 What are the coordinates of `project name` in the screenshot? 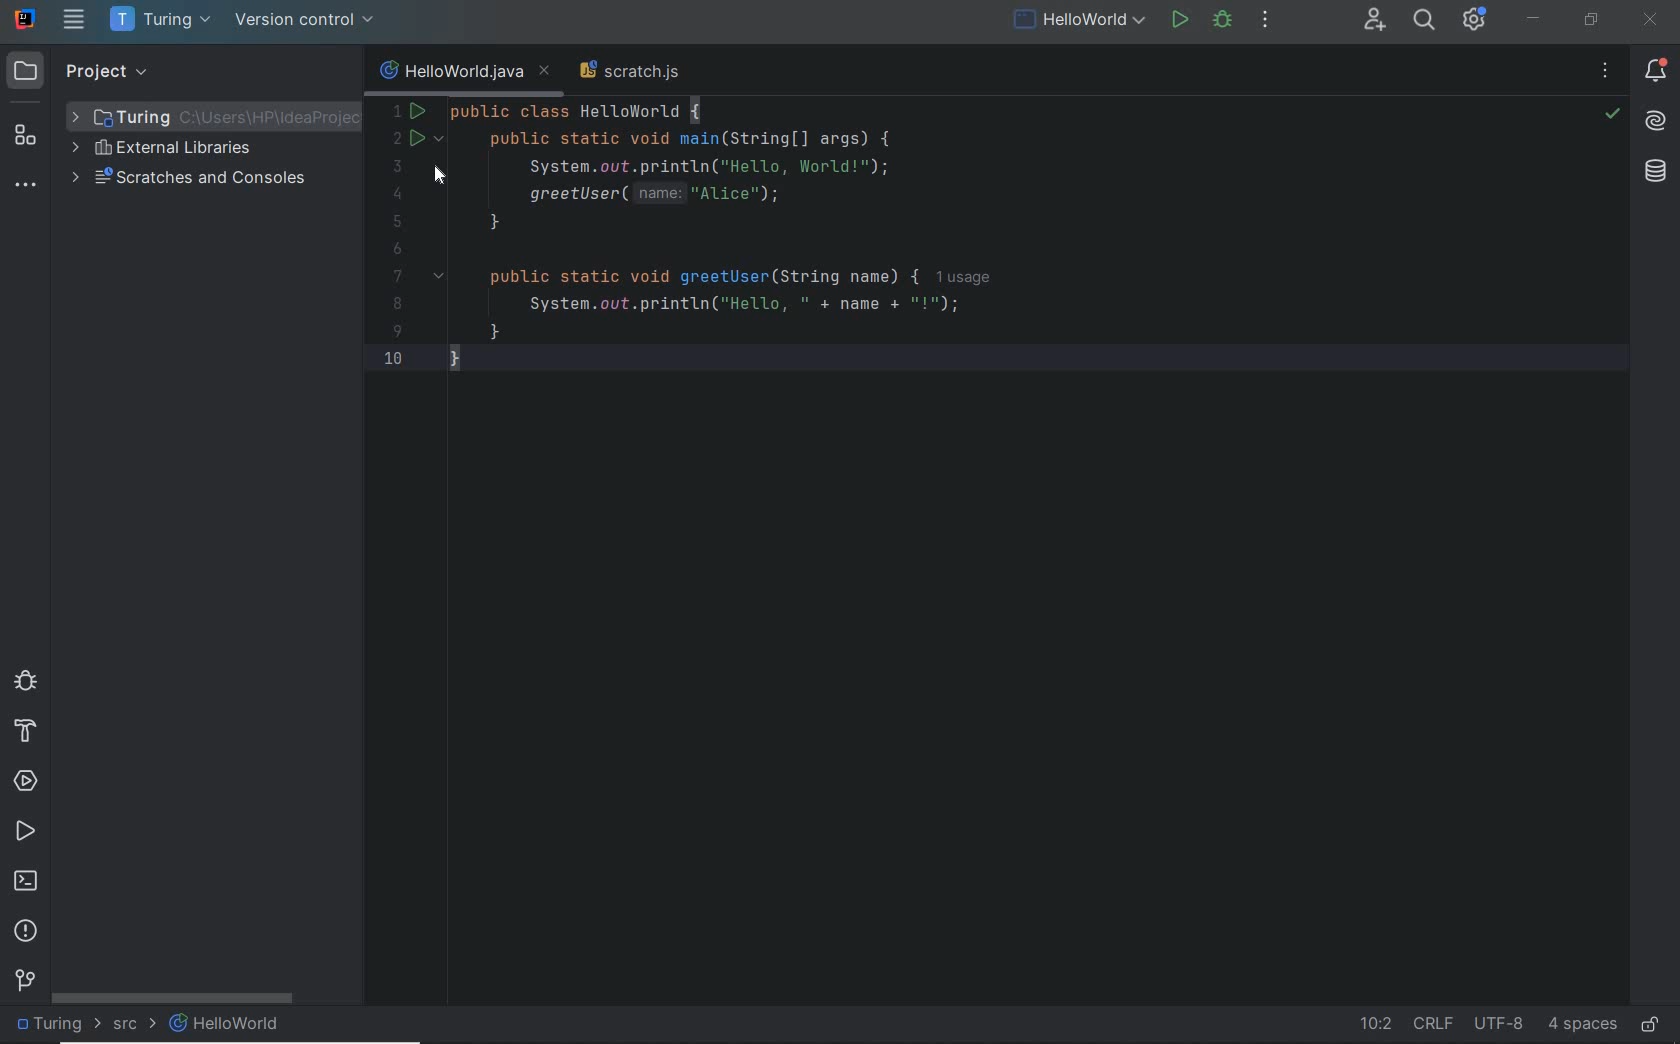 It's located at (160, 22).